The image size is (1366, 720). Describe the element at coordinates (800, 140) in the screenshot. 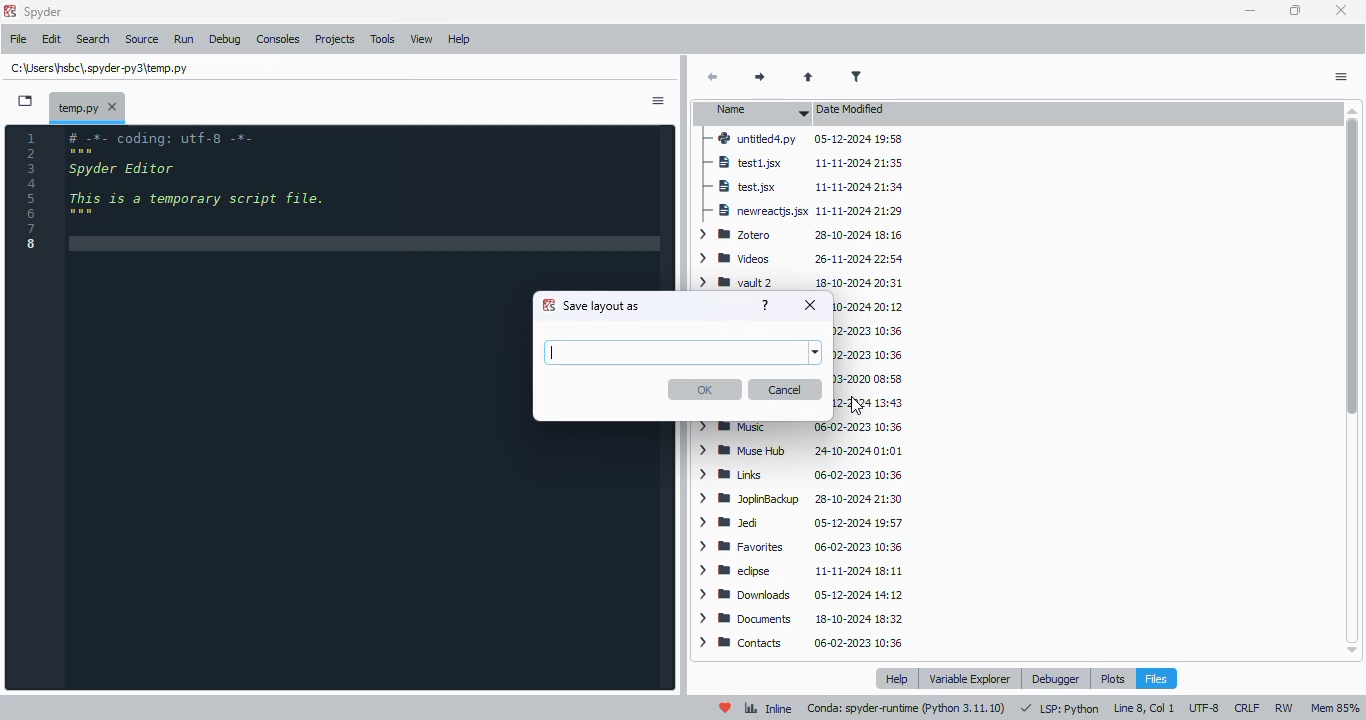

I see `untitled4.py` at that location.